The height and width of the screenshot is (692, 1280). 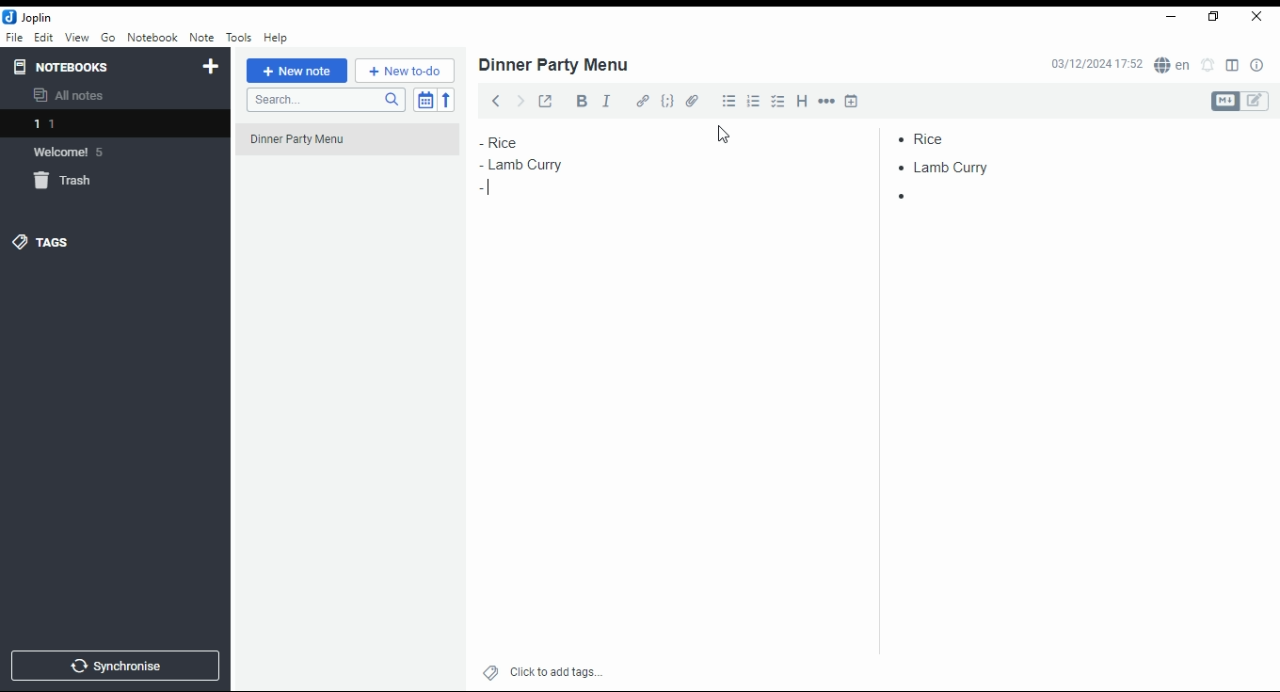 What do you see at coordinates (114, 665) in the screenshot?
I see `synchronize` at bounding box center [114, 665].